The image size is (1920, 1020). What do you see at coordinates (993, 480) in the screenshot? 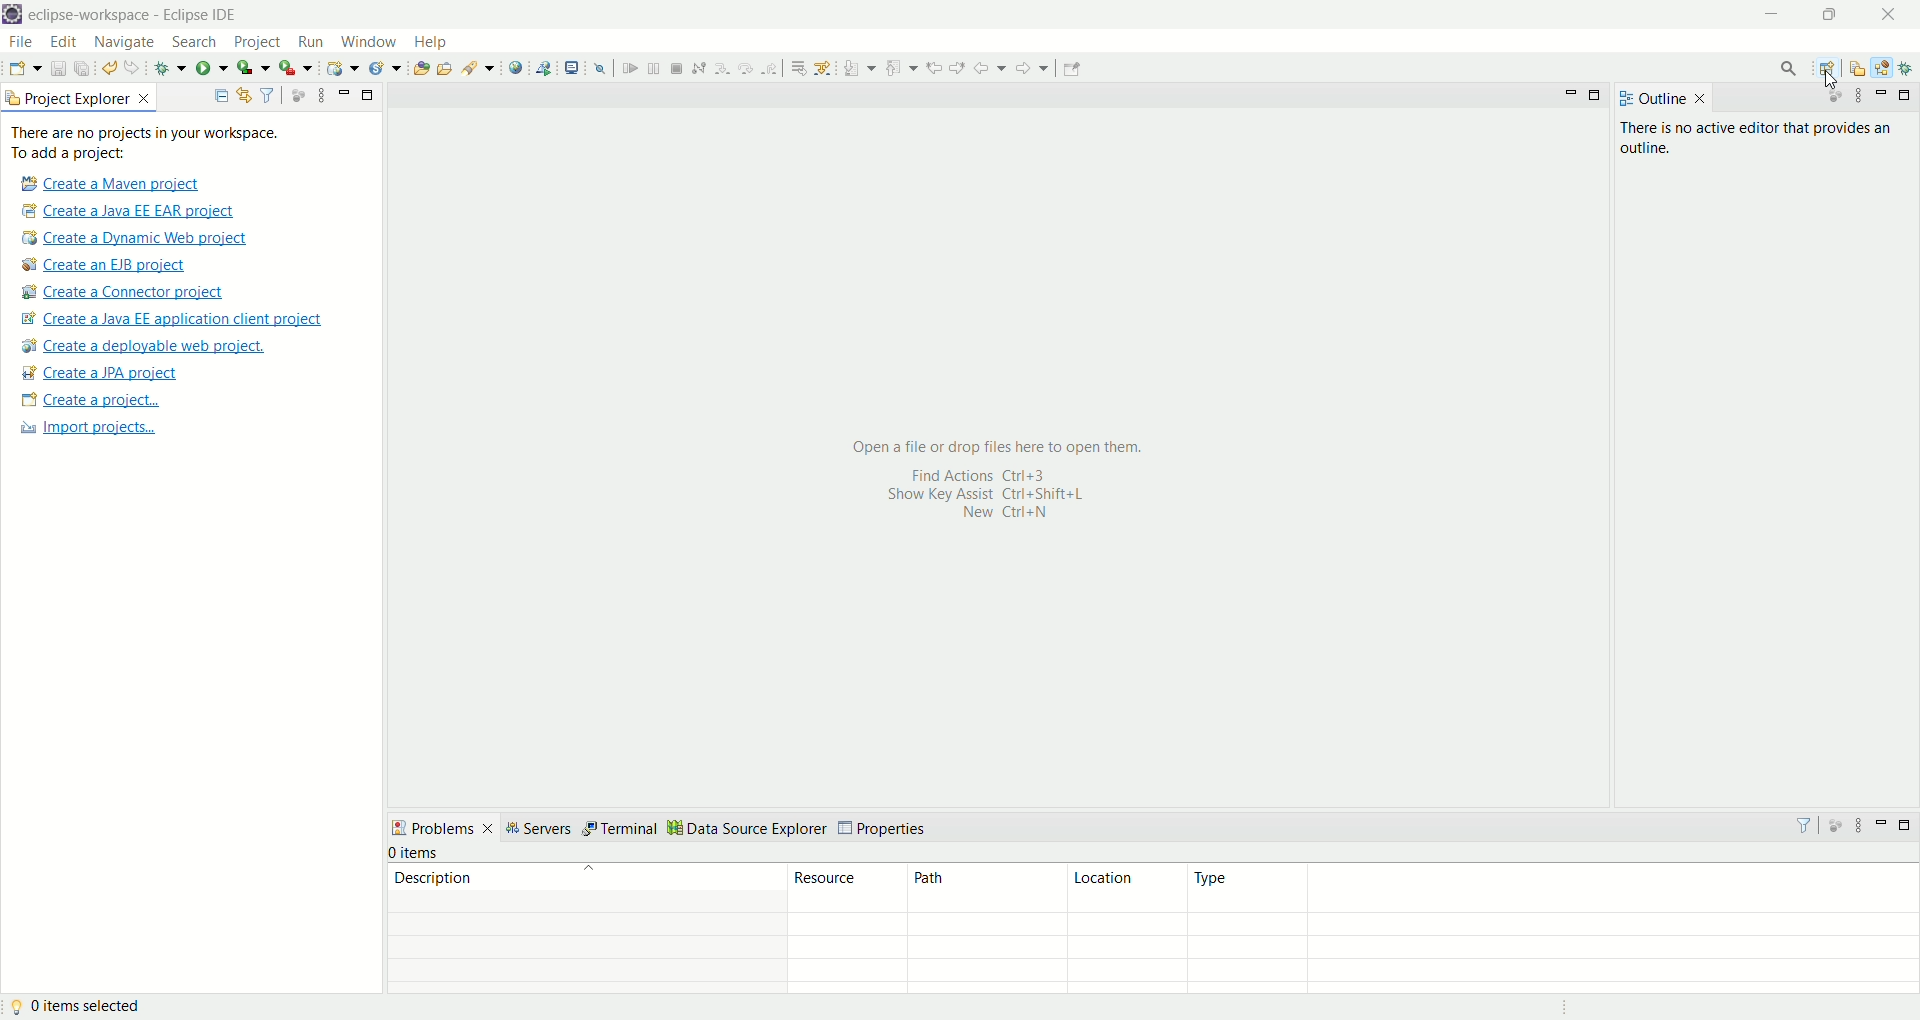
I see `open a file or drag here to open` at bounding box center [993, 480].